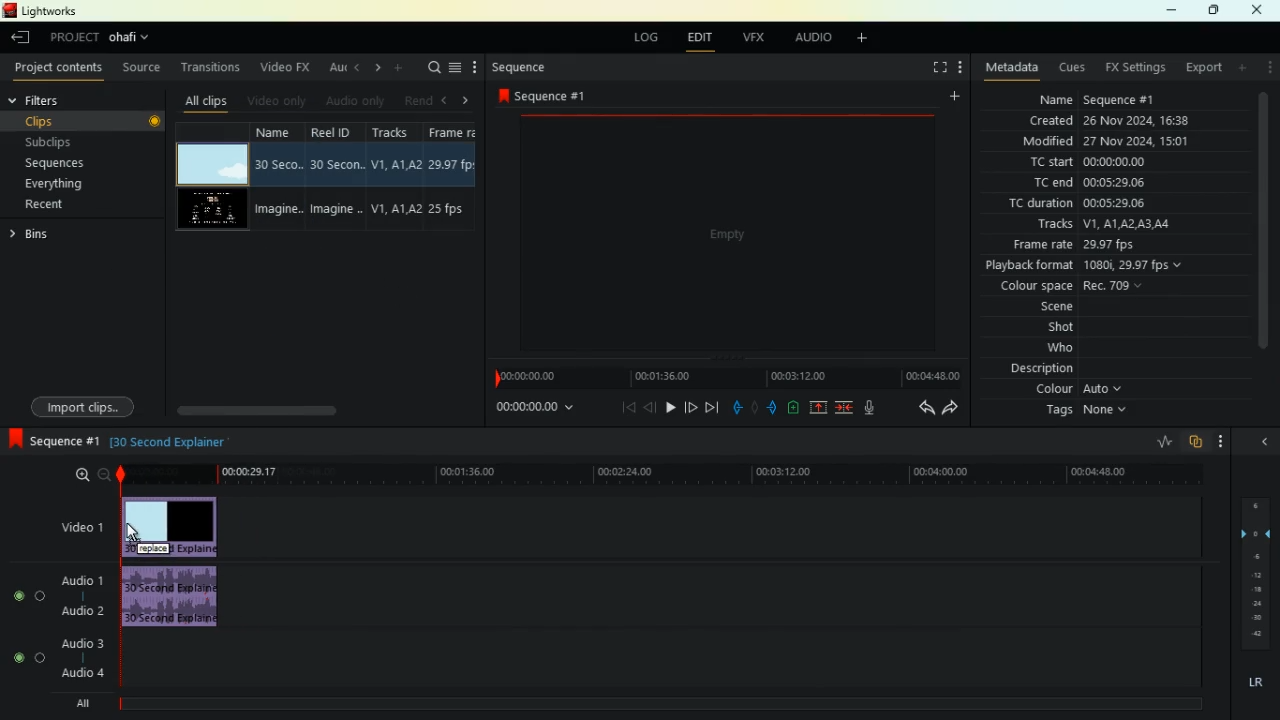 This screenshot has width=1280, height=720. I want to click on more, so click(403, 69).